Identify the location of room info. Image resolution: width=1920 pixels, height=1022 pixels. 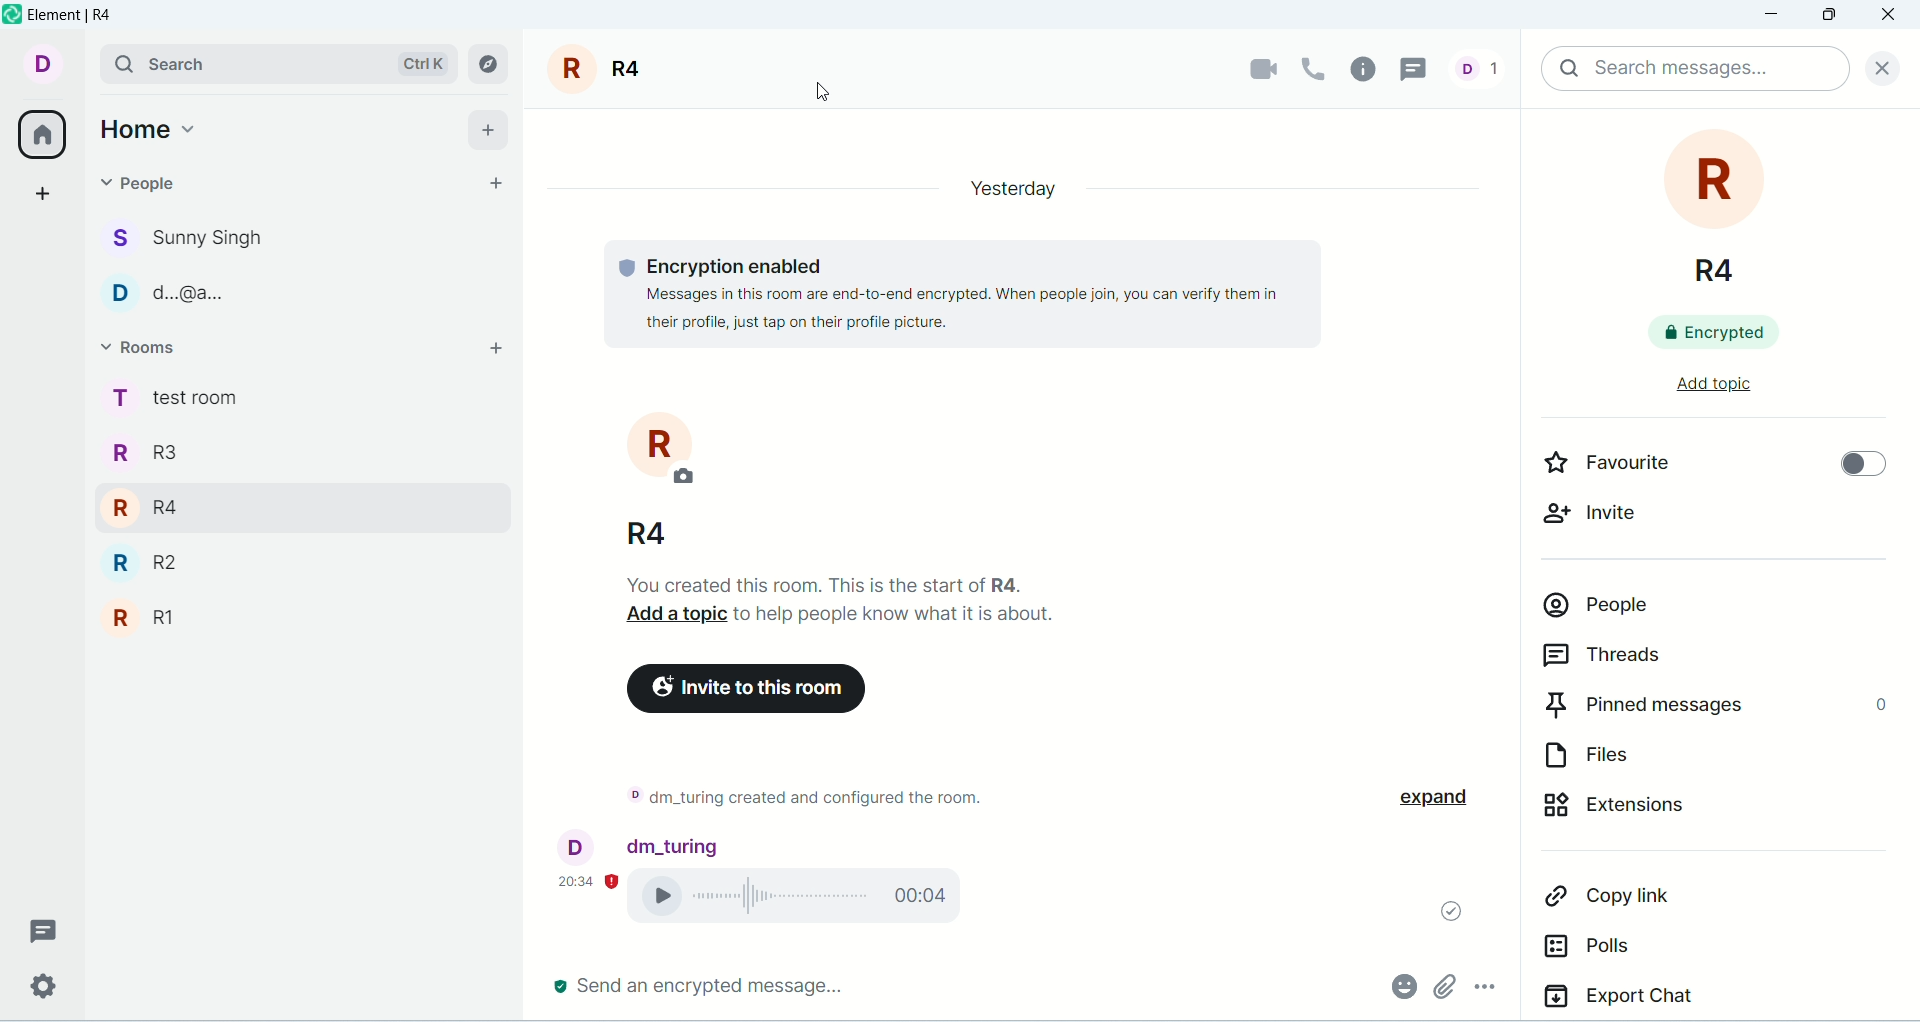
(1369, 69).